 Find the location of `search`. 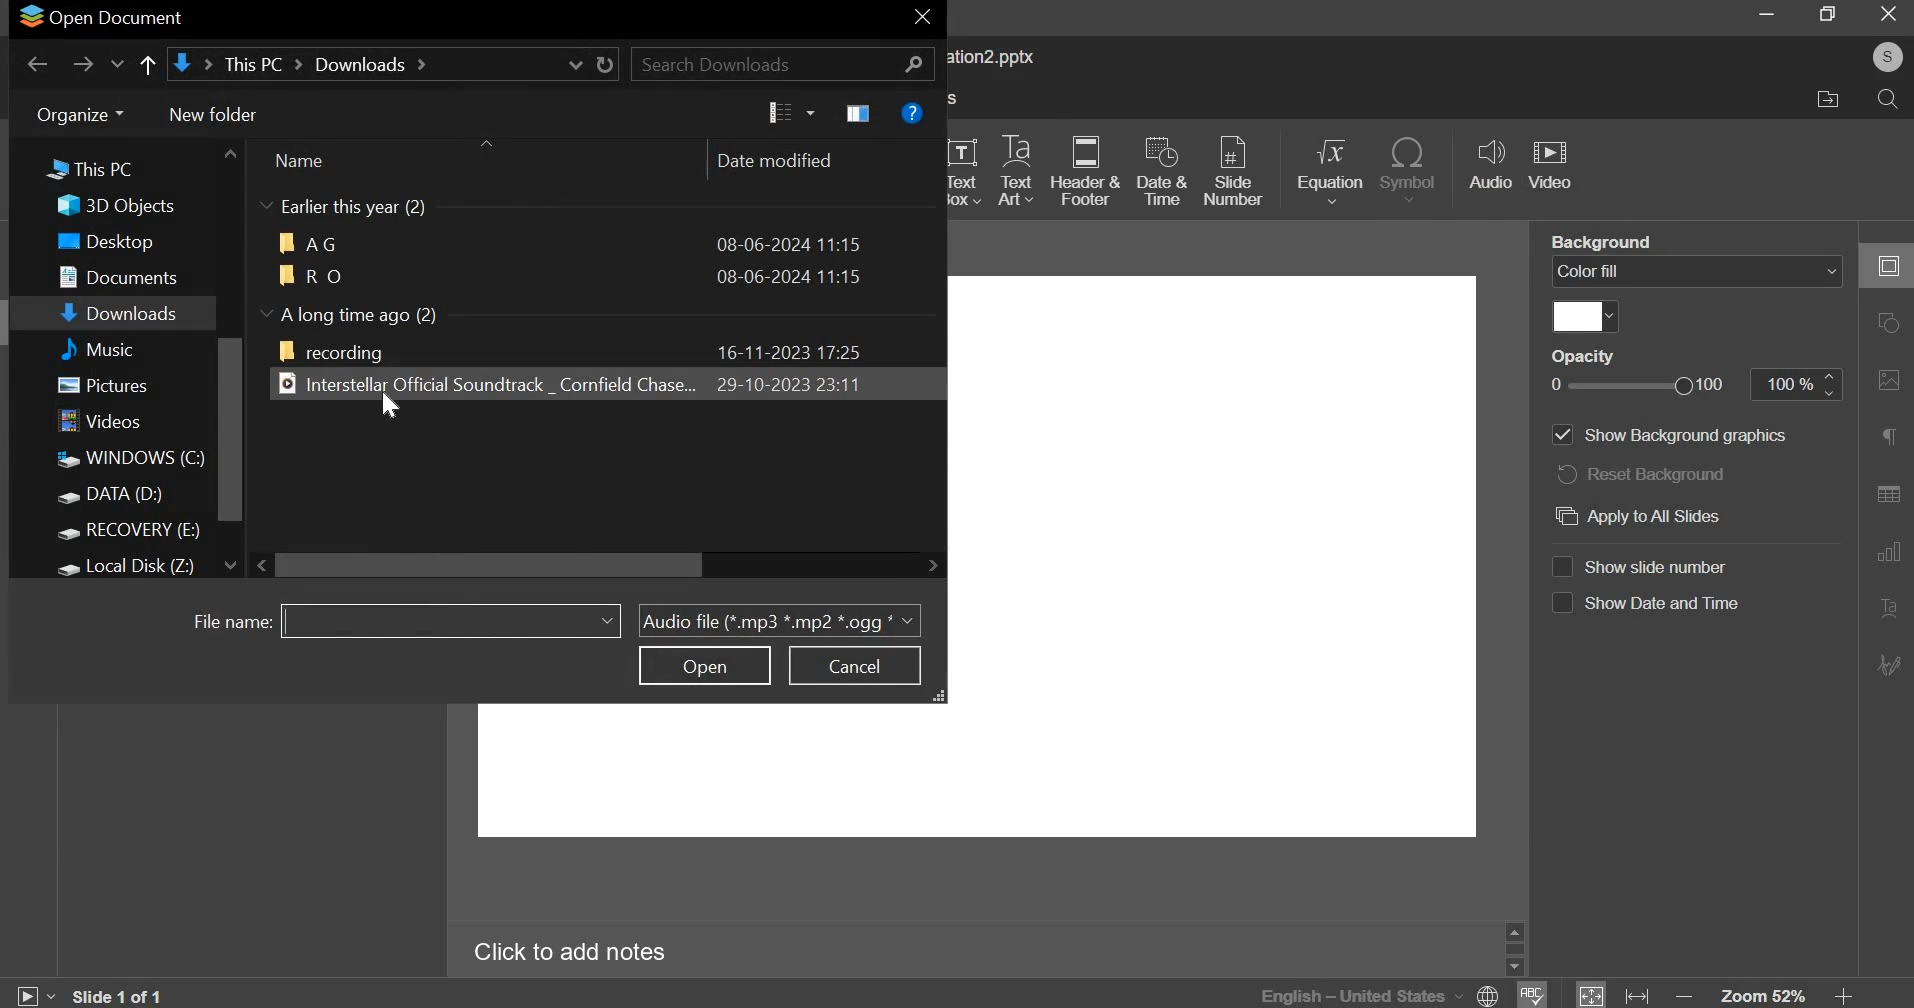

search is located at coordinates (1888, 100).